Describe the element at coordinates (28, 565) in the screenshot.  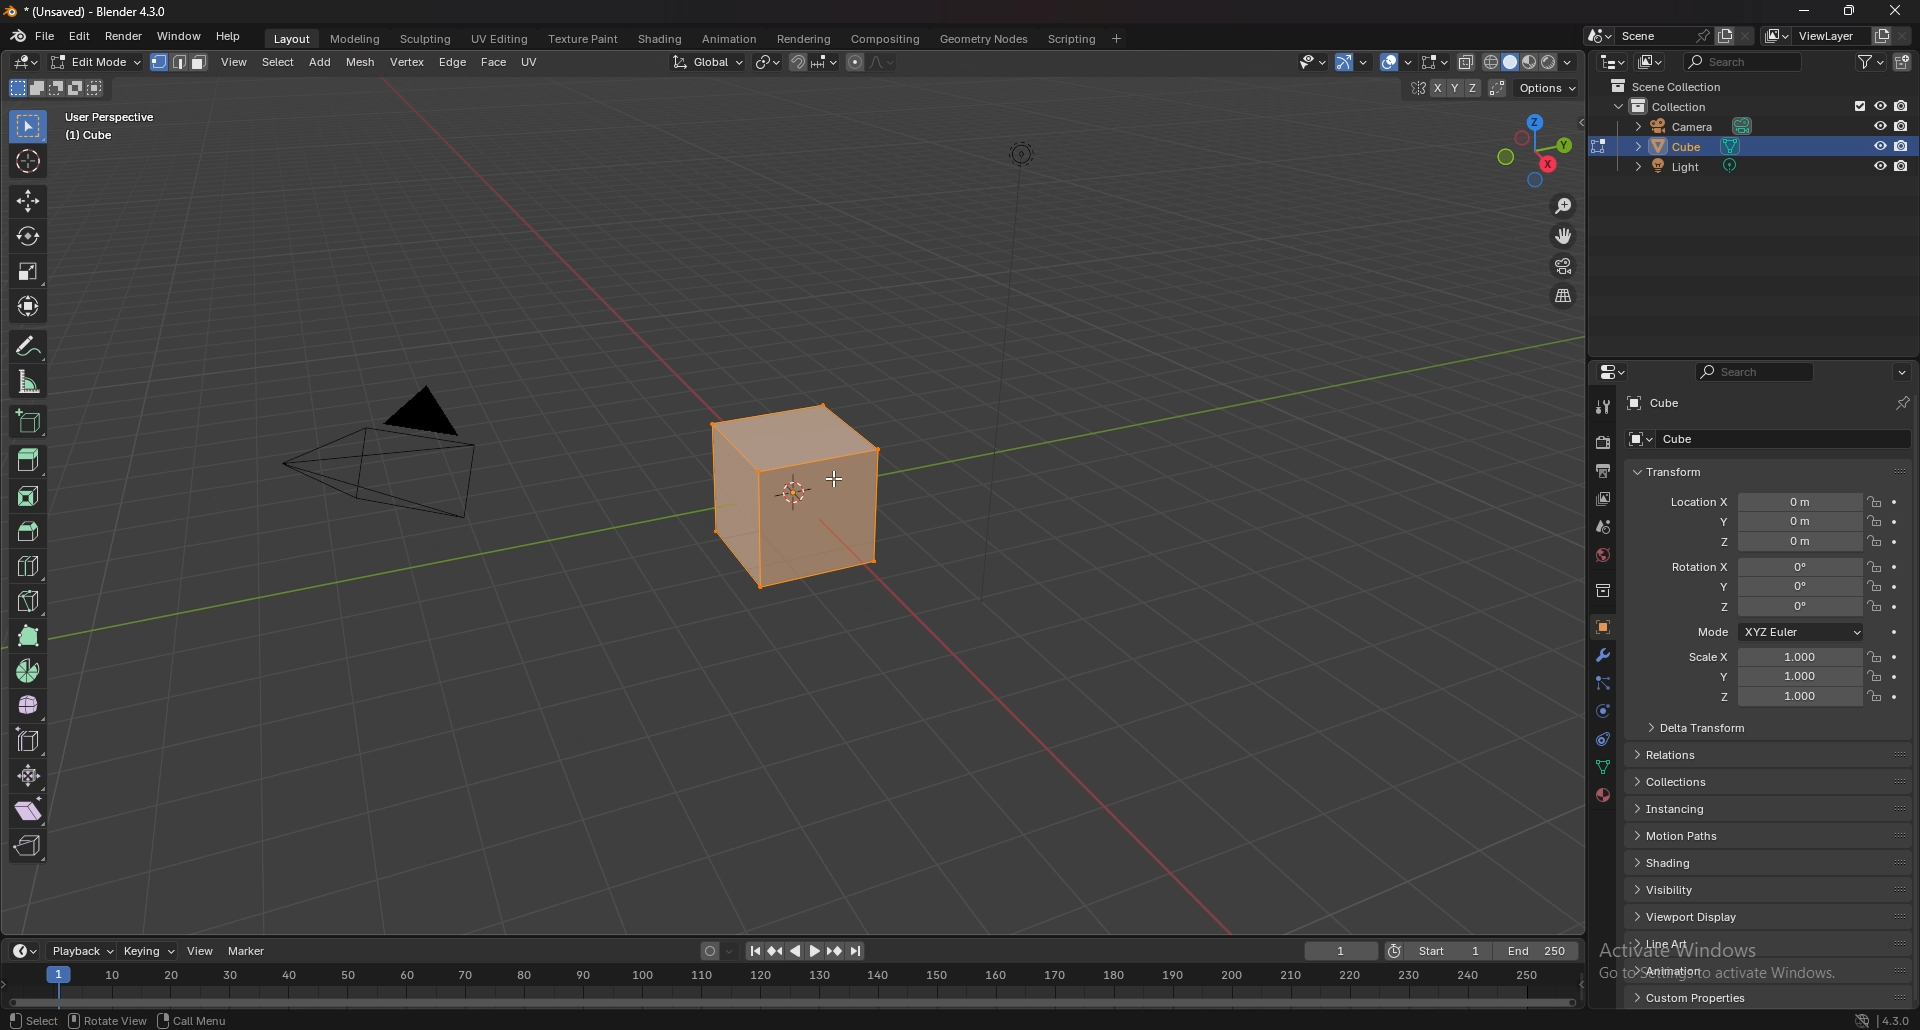
I see `loop cut` at that location.